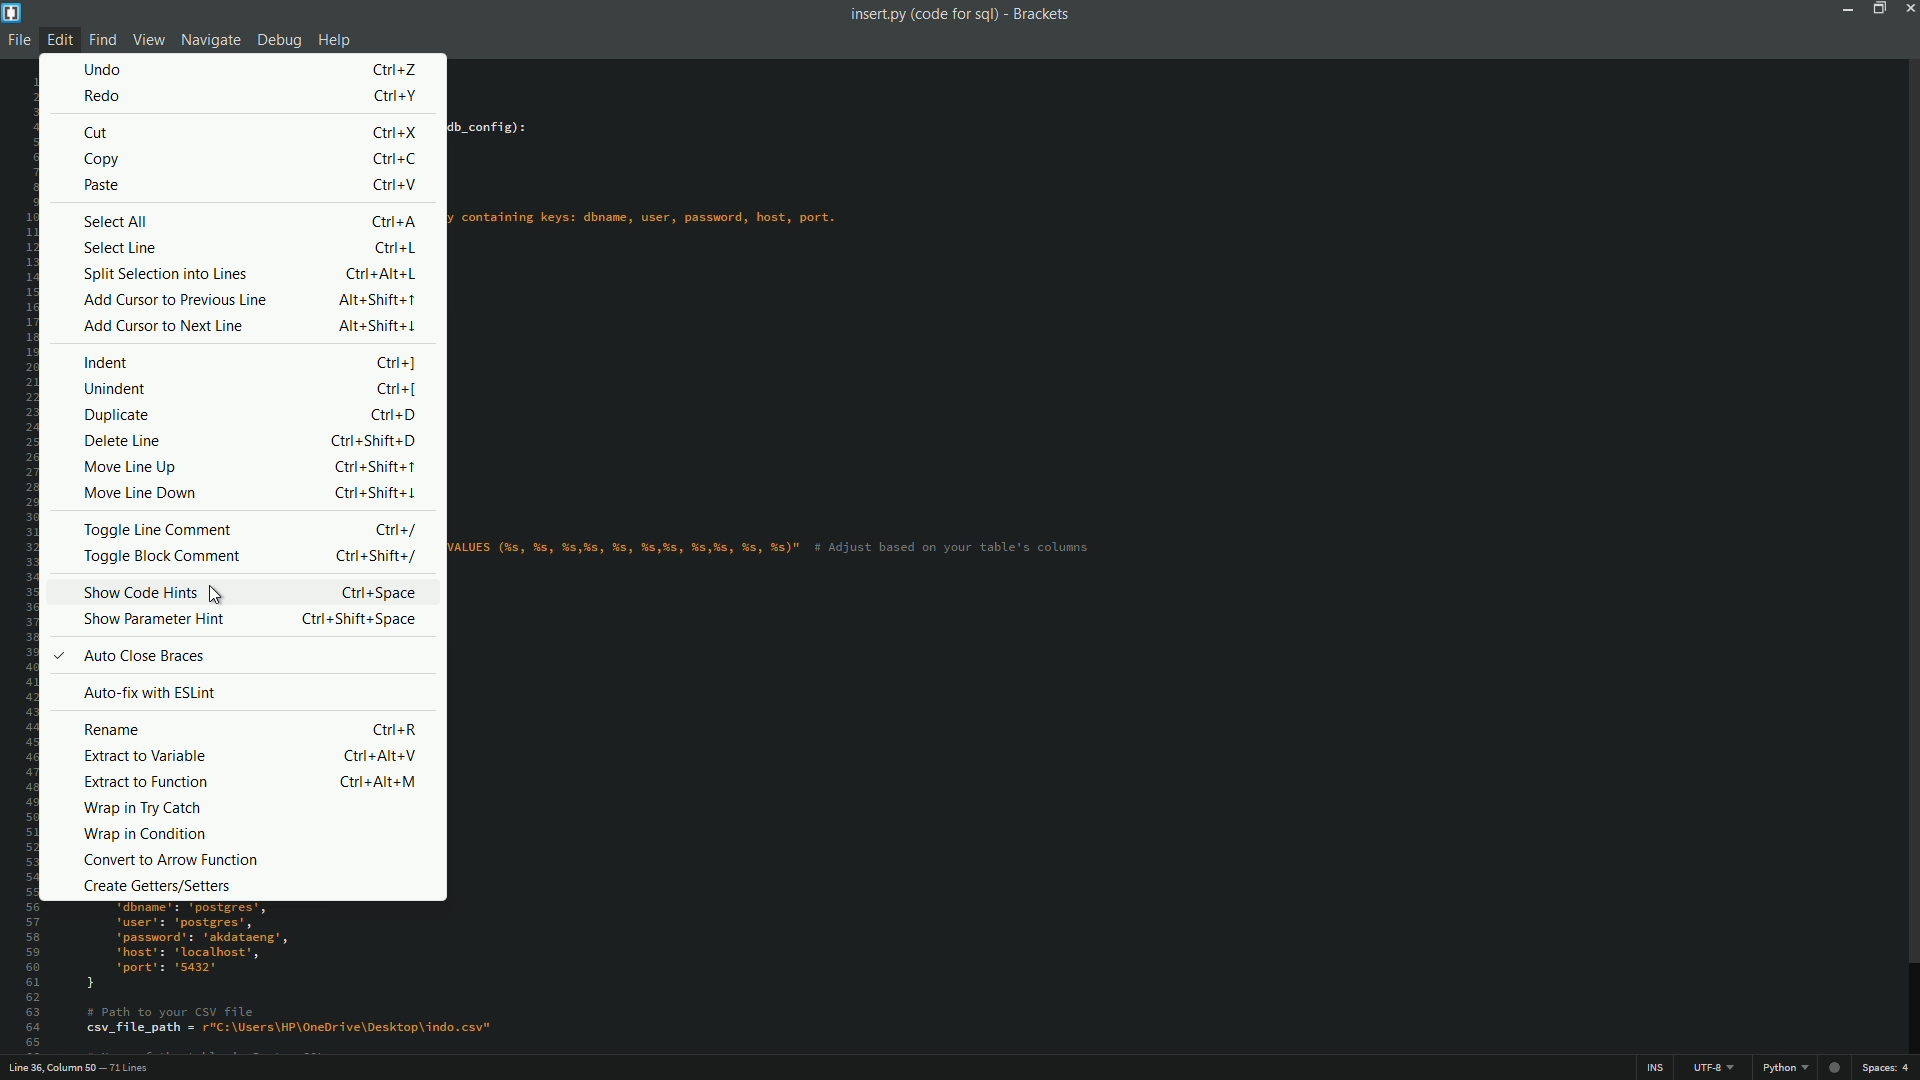 The width and height of the screenshot is (1920, 1080). What do you see at coordinates (393, 96) in the screenshot?
I see `keyboard shortcut` at bounding box center [393, 96].